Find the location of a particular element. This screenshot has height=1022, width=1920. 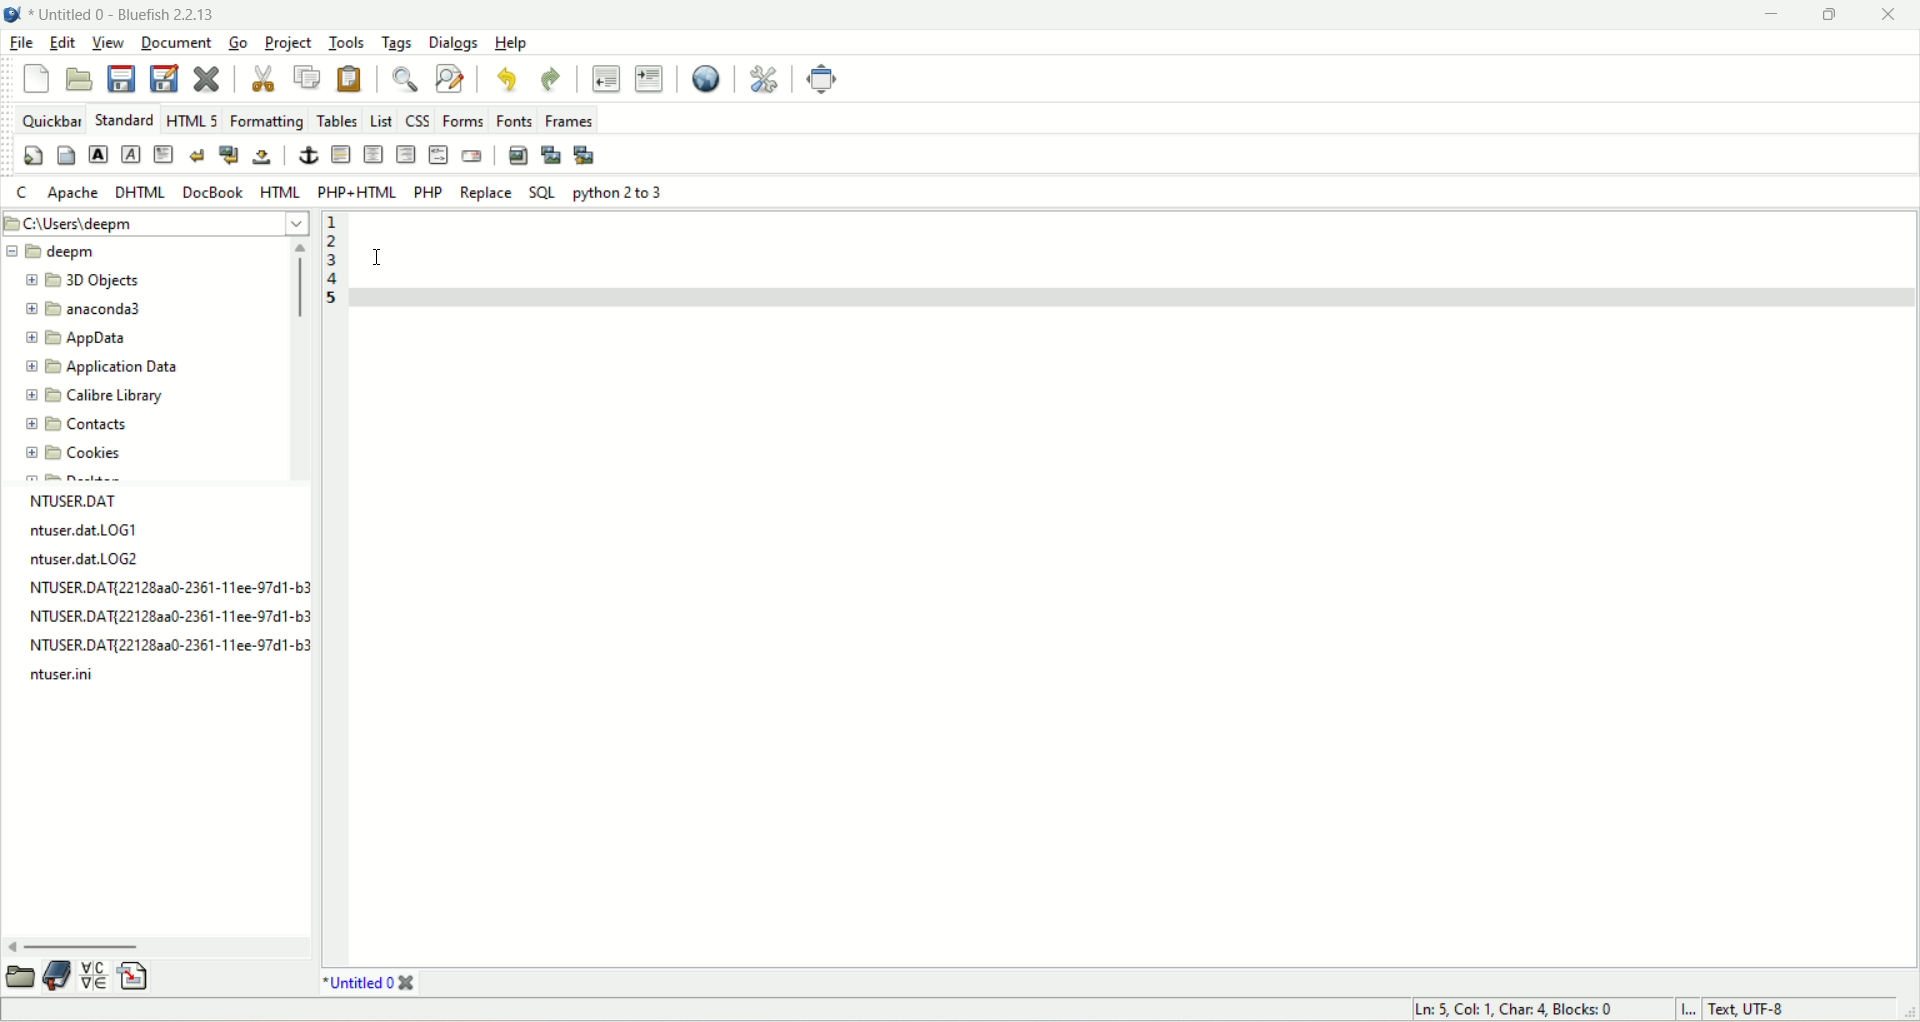

insert file is located at coordinates (143, 975).